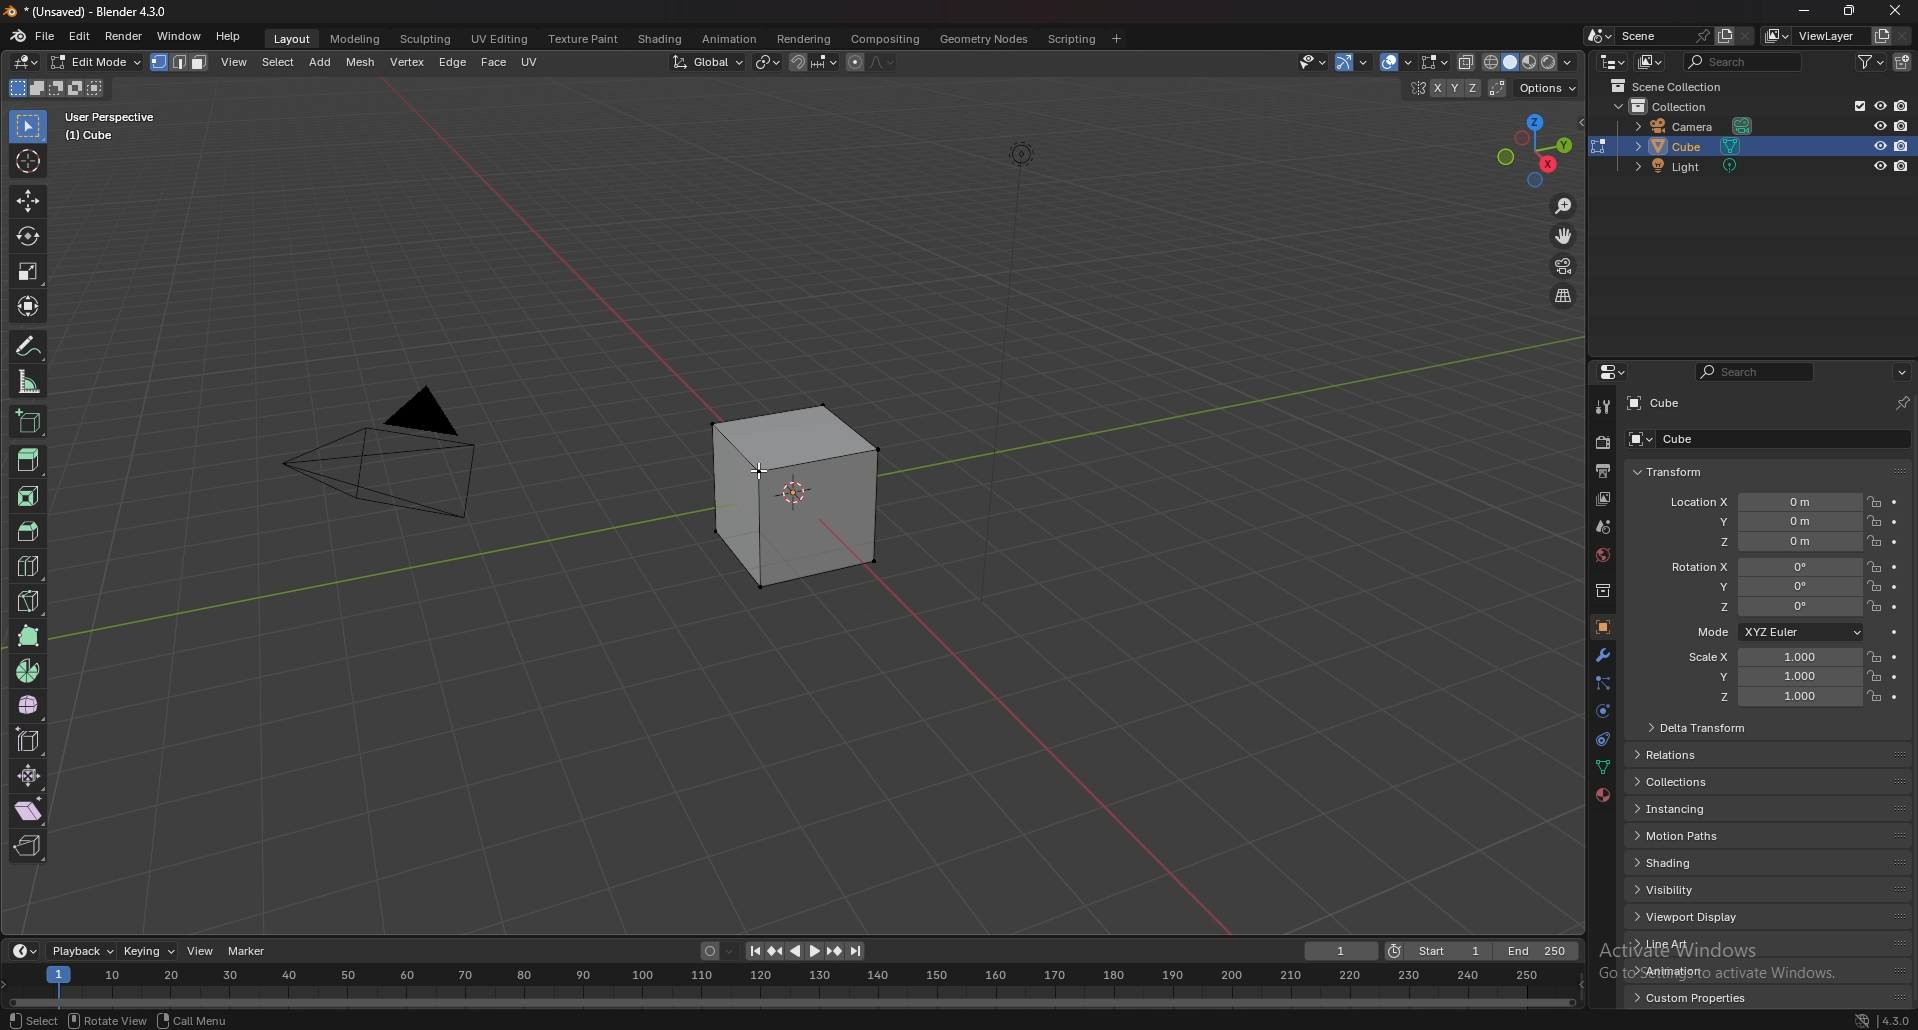 The height and width of the screenshot is (1030, 1918). Describe the element at coordinates (1115, 39) in the screenshot. I see `add workspace` at that location.